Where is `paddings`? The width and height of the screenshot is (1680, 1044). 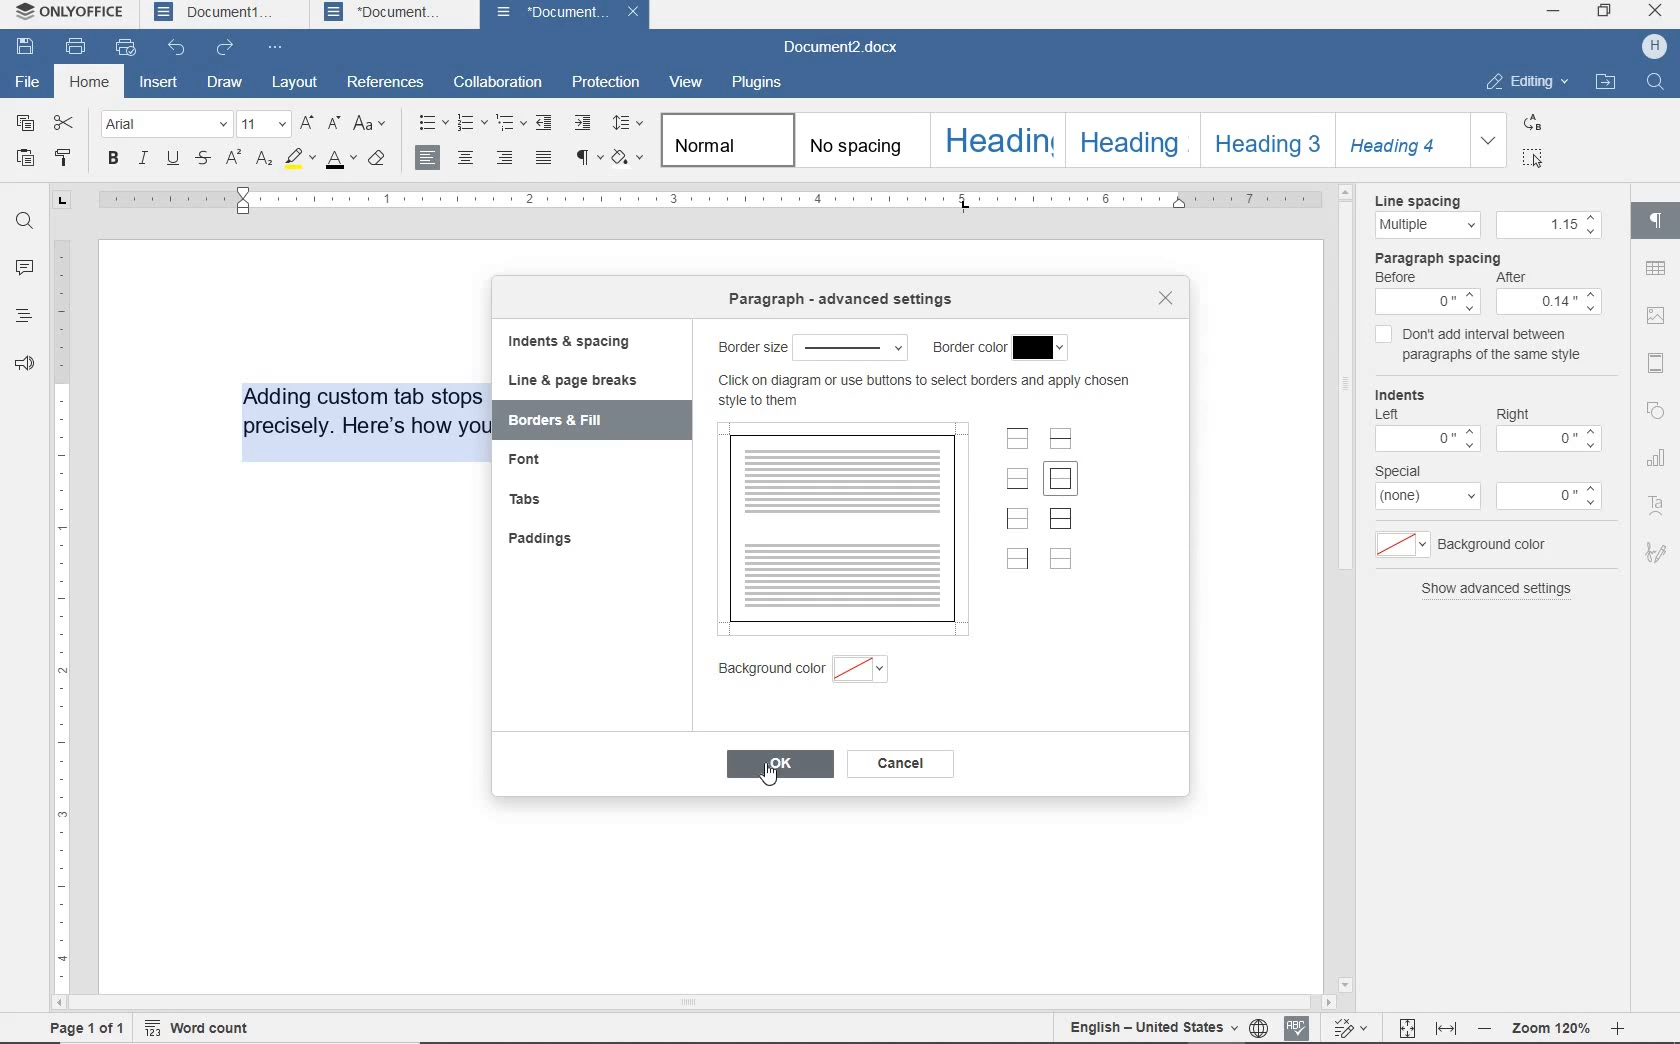
paddings is located at coordinates (546, 538).